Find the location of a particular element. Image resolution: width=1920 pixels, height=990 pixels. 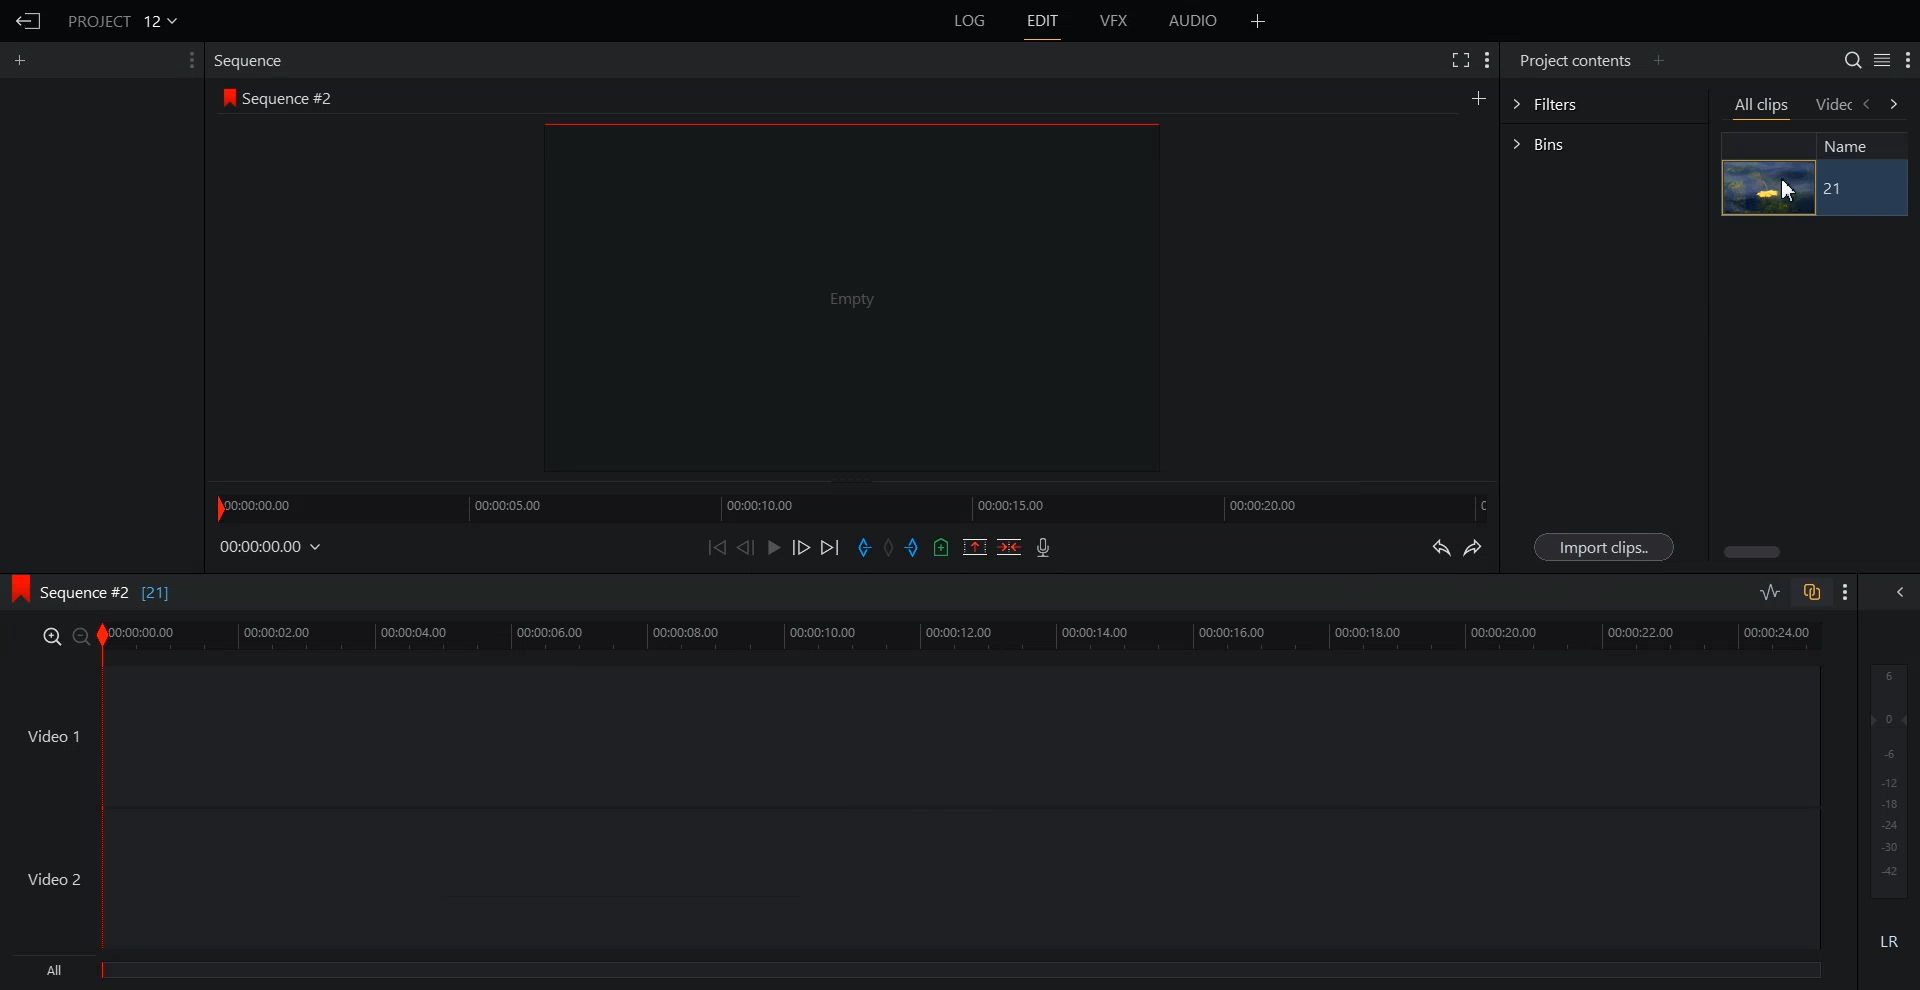

Show Setting Menu is located at coordinates (1908, 61).